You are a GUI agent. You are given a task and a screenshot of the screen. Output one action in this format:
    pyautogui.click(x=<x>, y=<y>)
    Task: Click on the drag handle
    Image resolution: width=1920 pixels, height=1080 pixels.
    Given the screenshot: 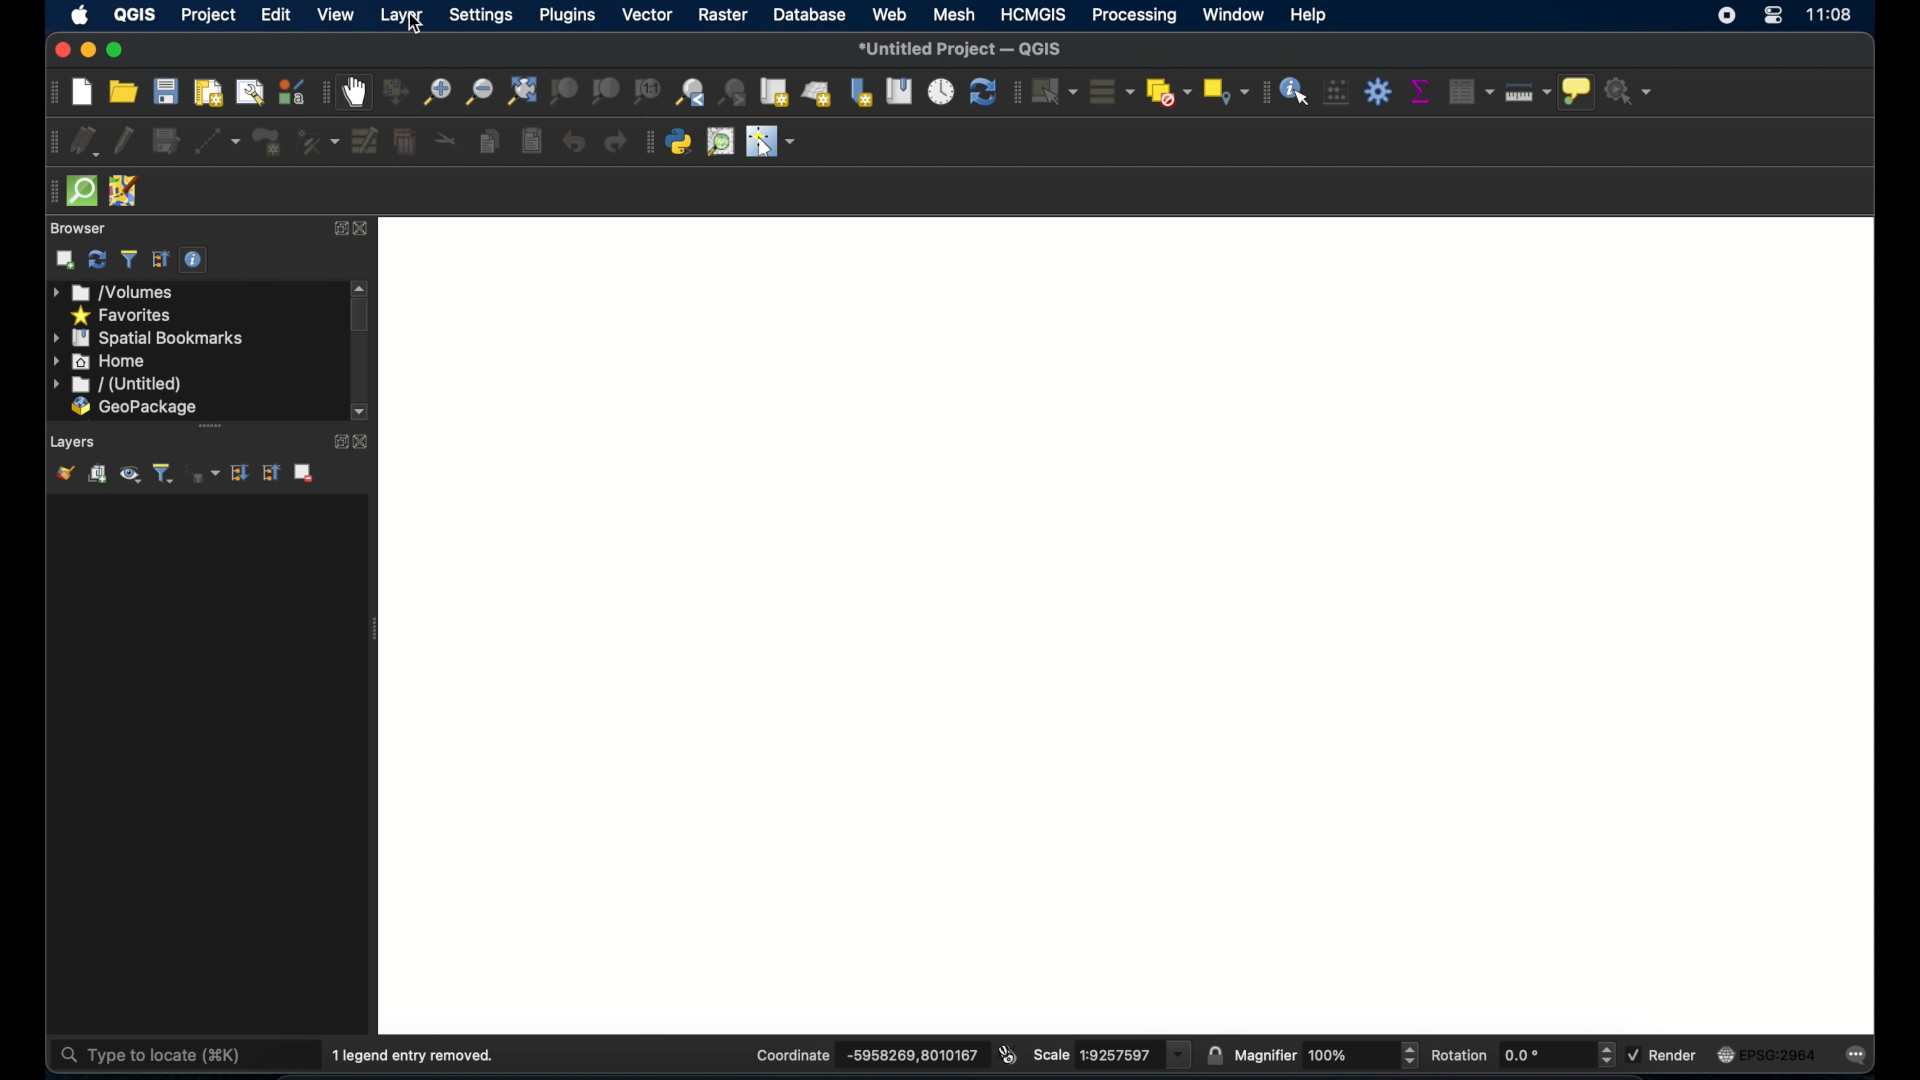 What is the action you would take?
    pyautogui.click(x=46, y=191)
    